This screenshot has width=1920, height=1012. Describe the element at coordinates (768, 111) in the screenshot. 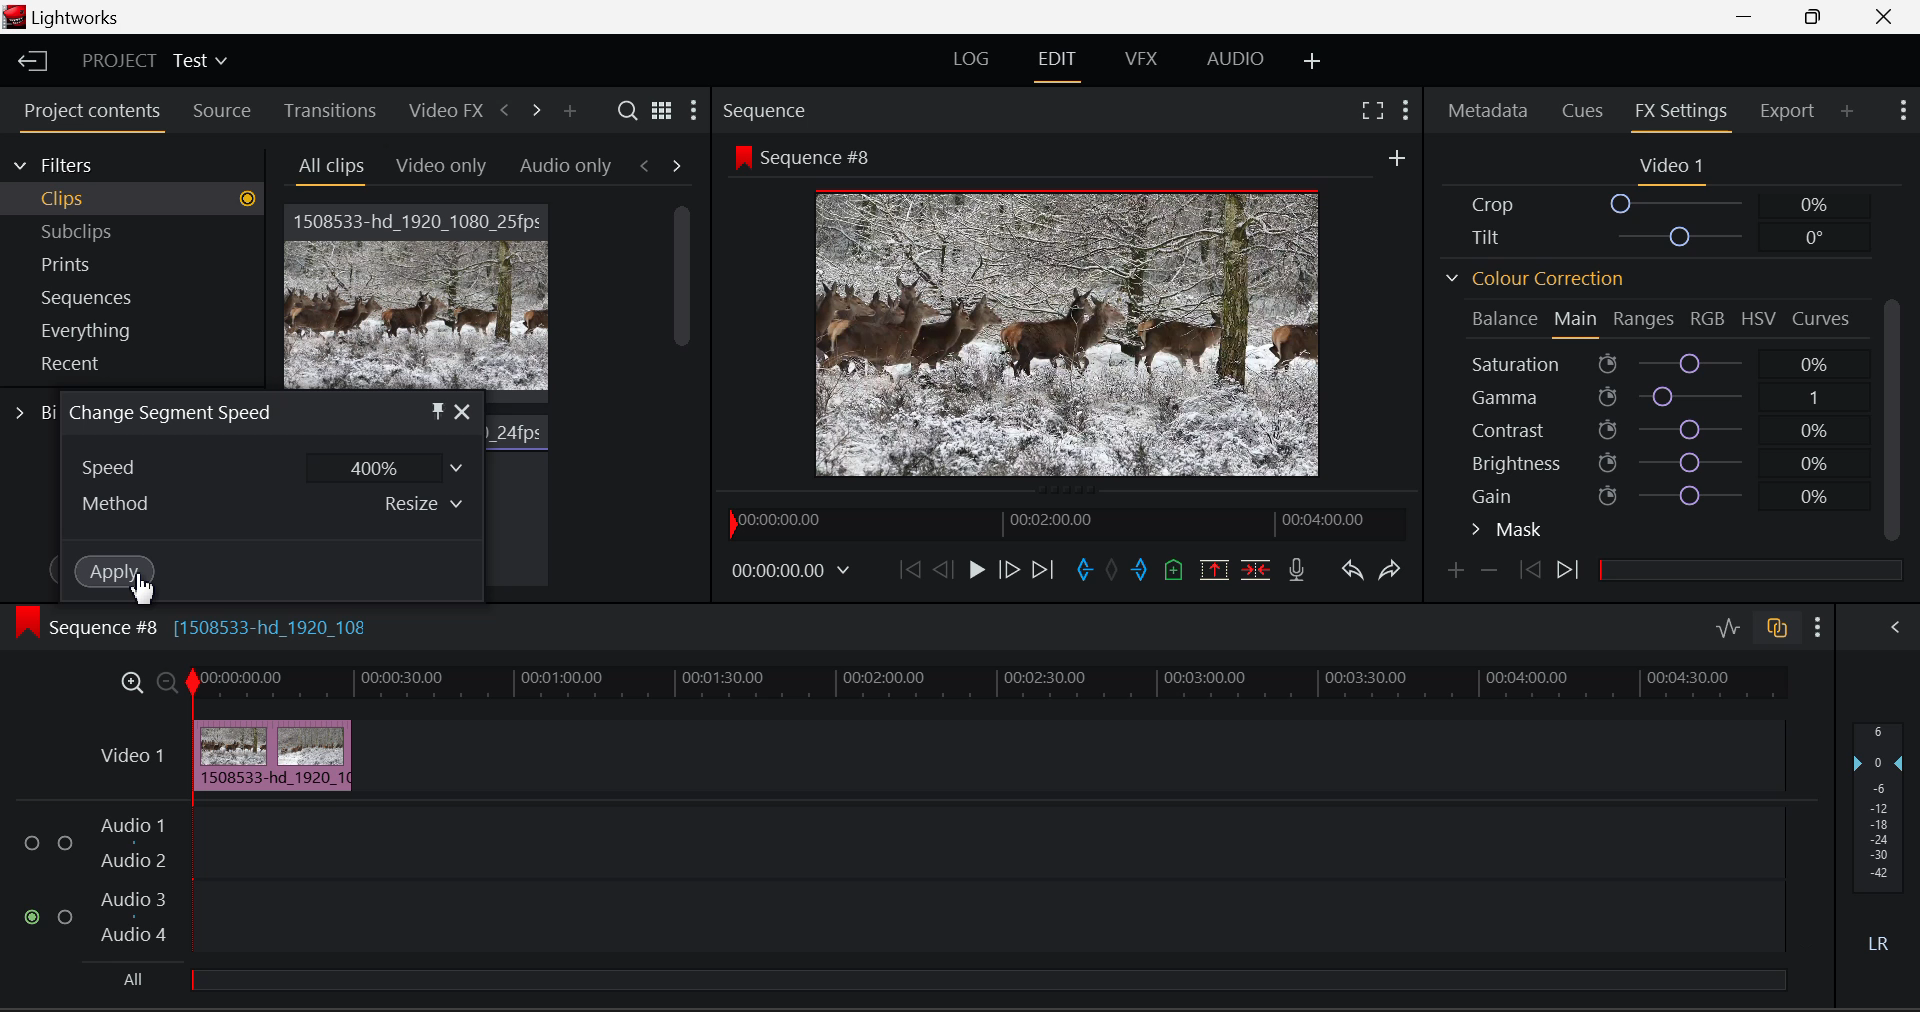

I see `Sequence Preview Section Heading` at that location.